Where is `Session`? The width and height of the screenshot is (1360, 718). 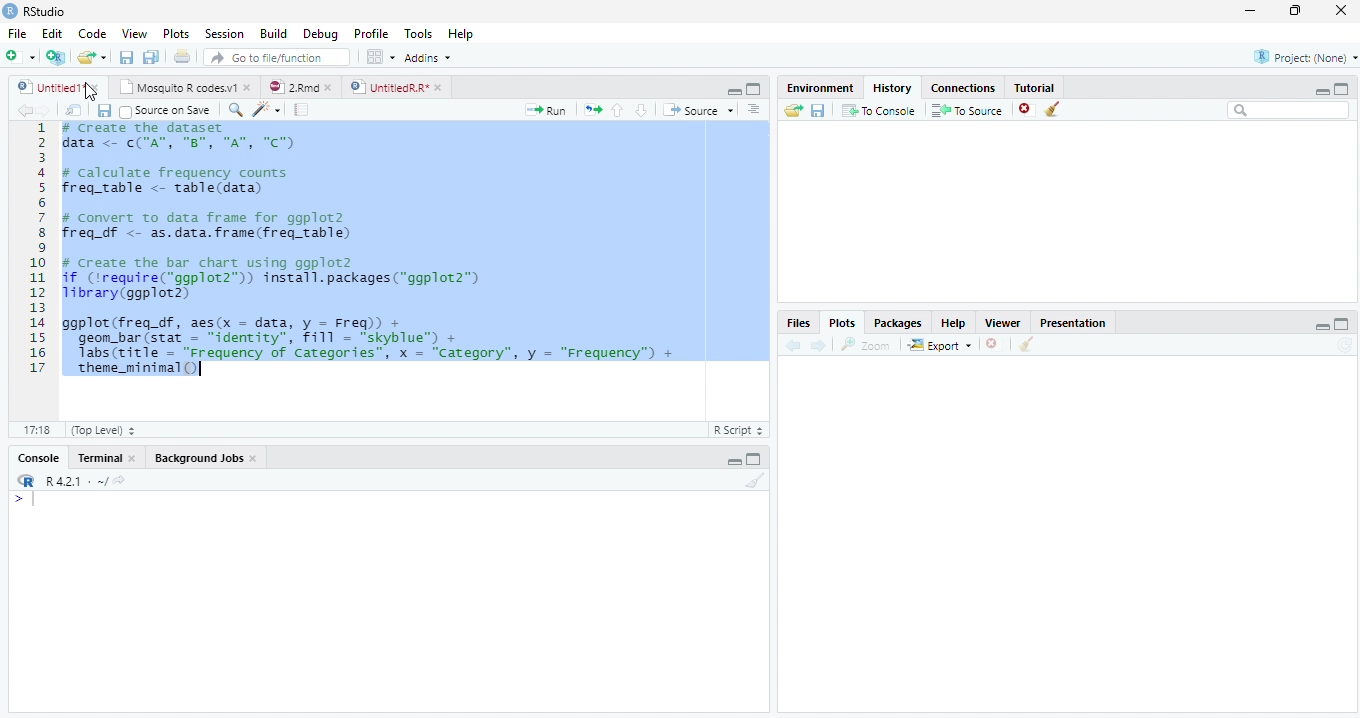
Session is located at coordinates (224, 35).